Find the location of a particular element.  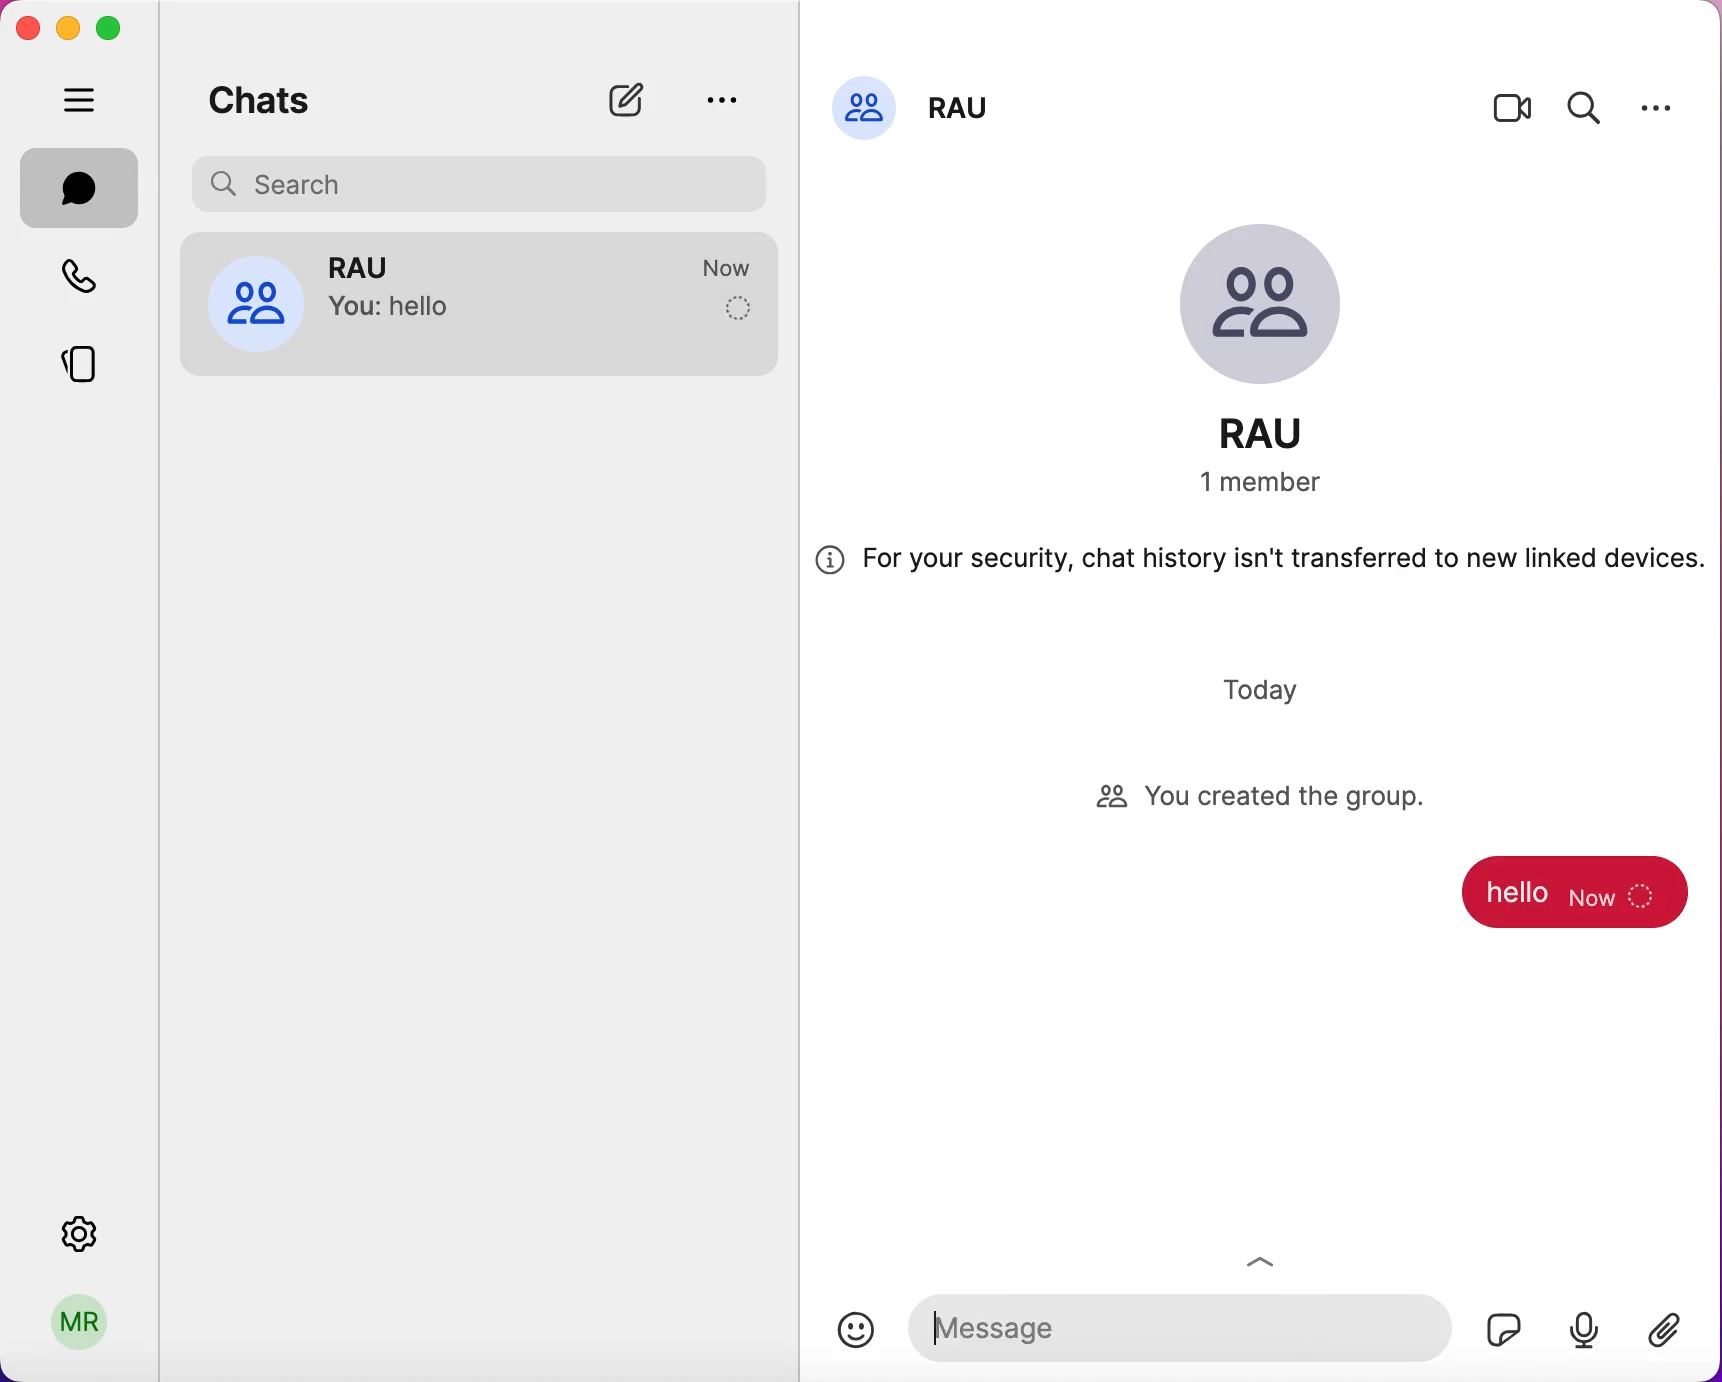

16m is located at coordinates (732, 269).